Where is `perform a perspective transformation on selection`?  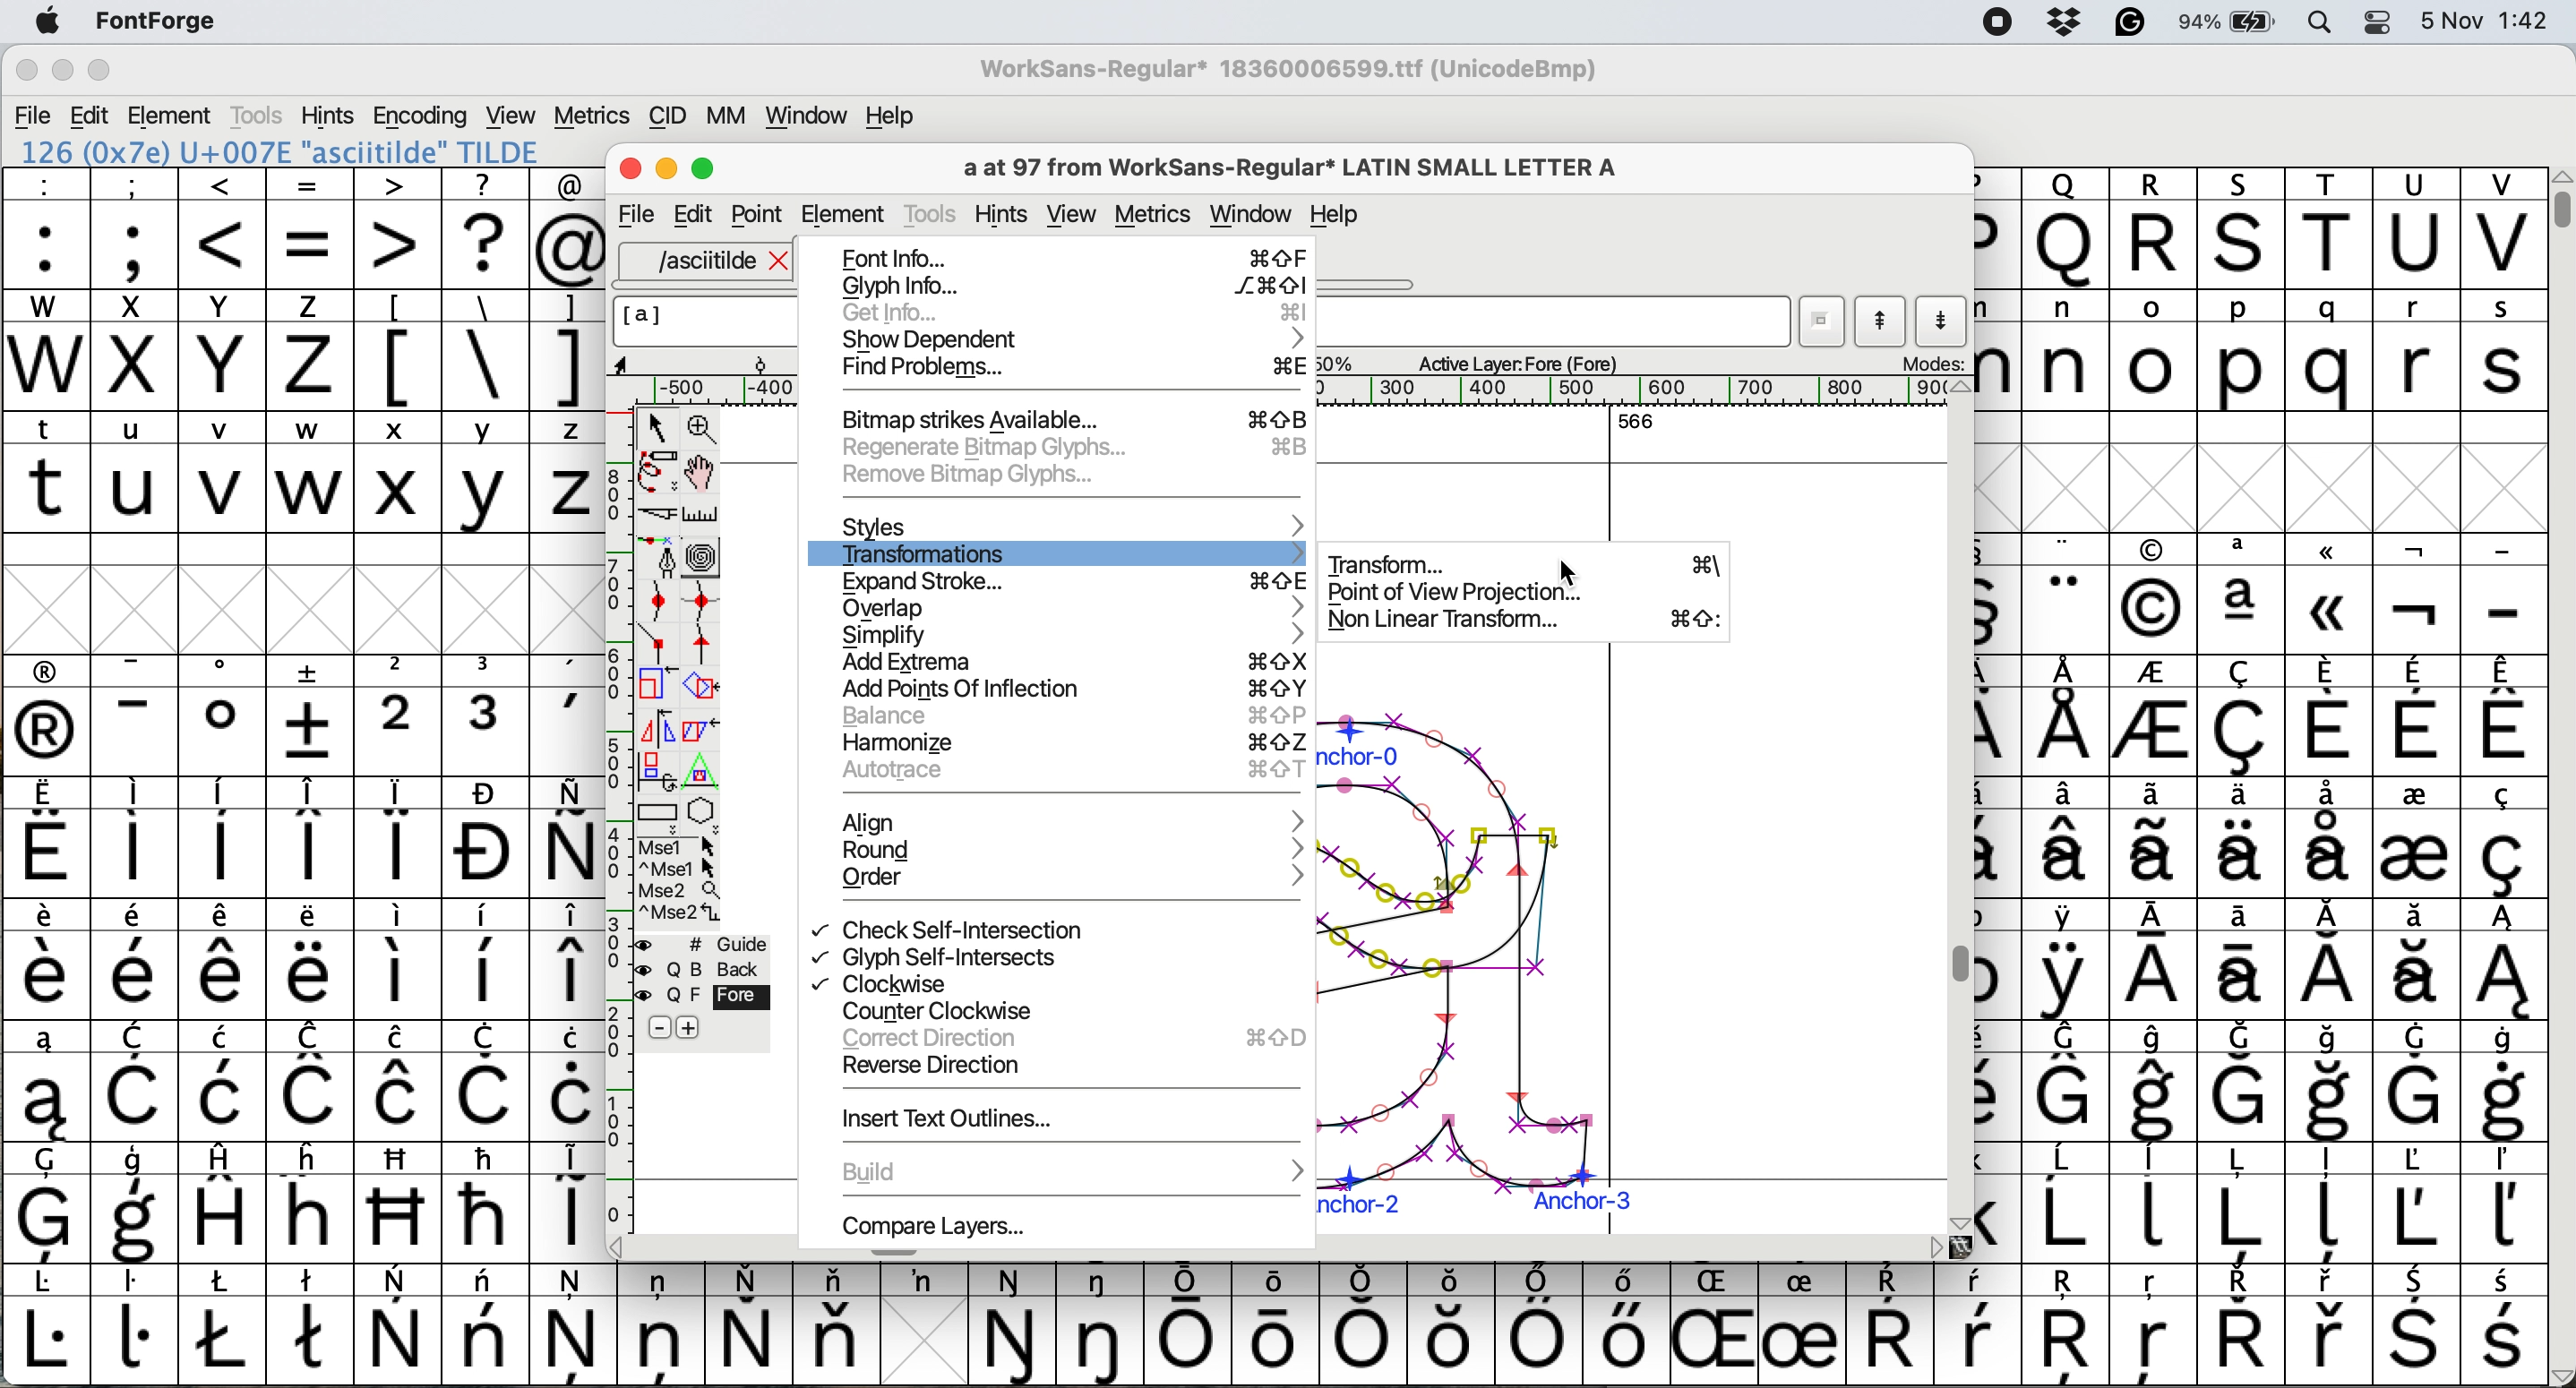
perform a perspective transformation on selection is located at coordinates (701, 772).